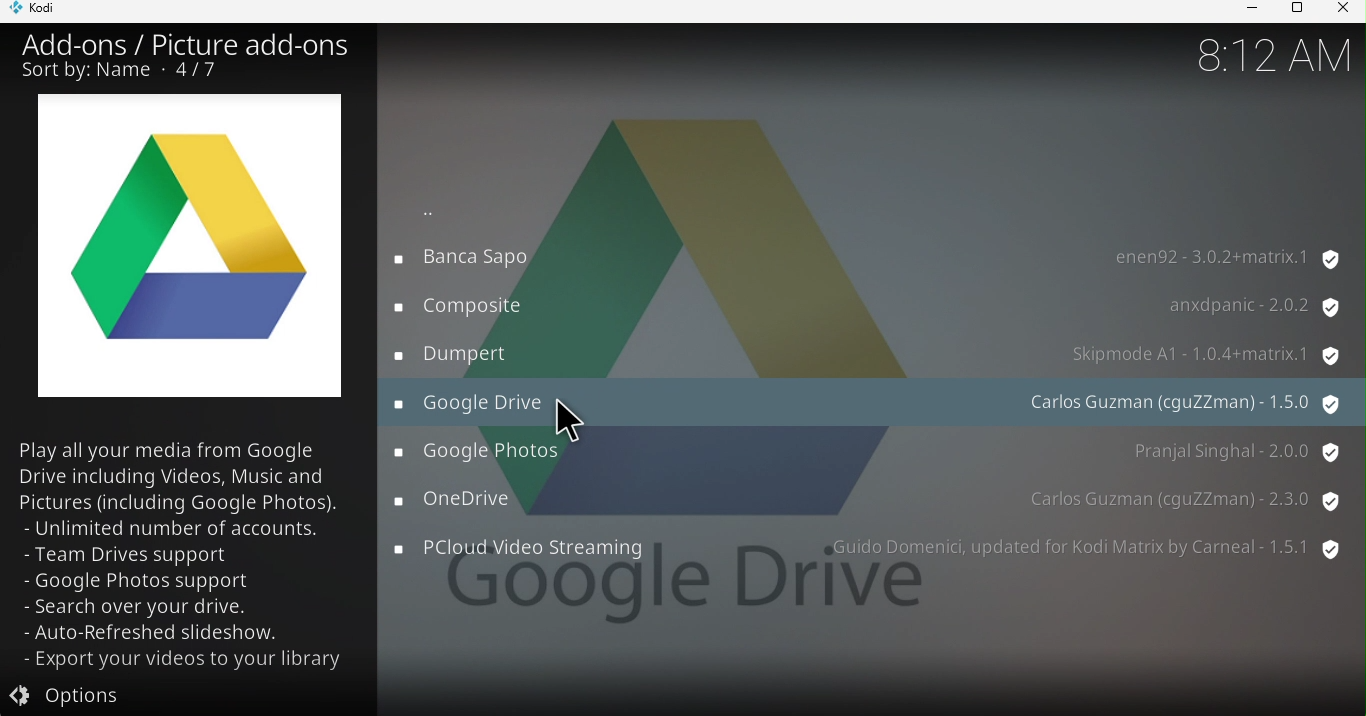  Describe the element at coordinates (873, 351) in the screenshot. I see `Dumpert` at that location.